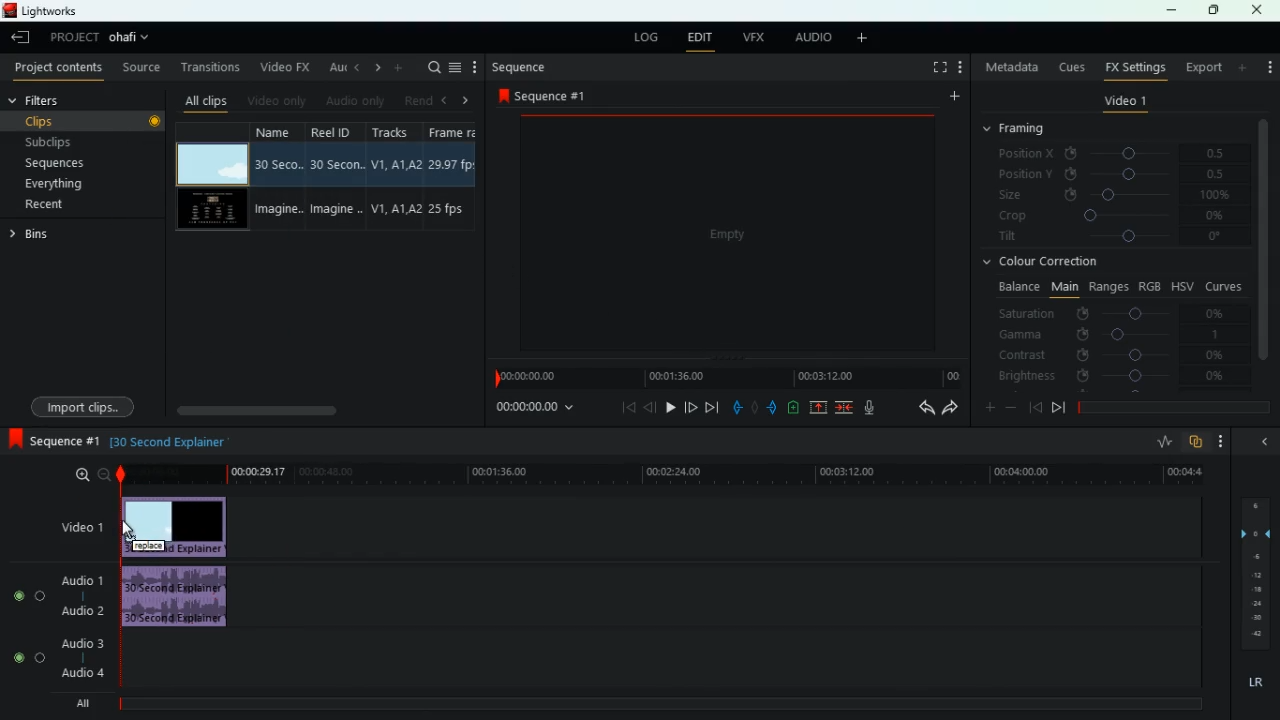 The image size is (1280, 720). What do you see at coordinates (878, 409) in the screenshot?
I see `mic` at bounding box center [878, 409].